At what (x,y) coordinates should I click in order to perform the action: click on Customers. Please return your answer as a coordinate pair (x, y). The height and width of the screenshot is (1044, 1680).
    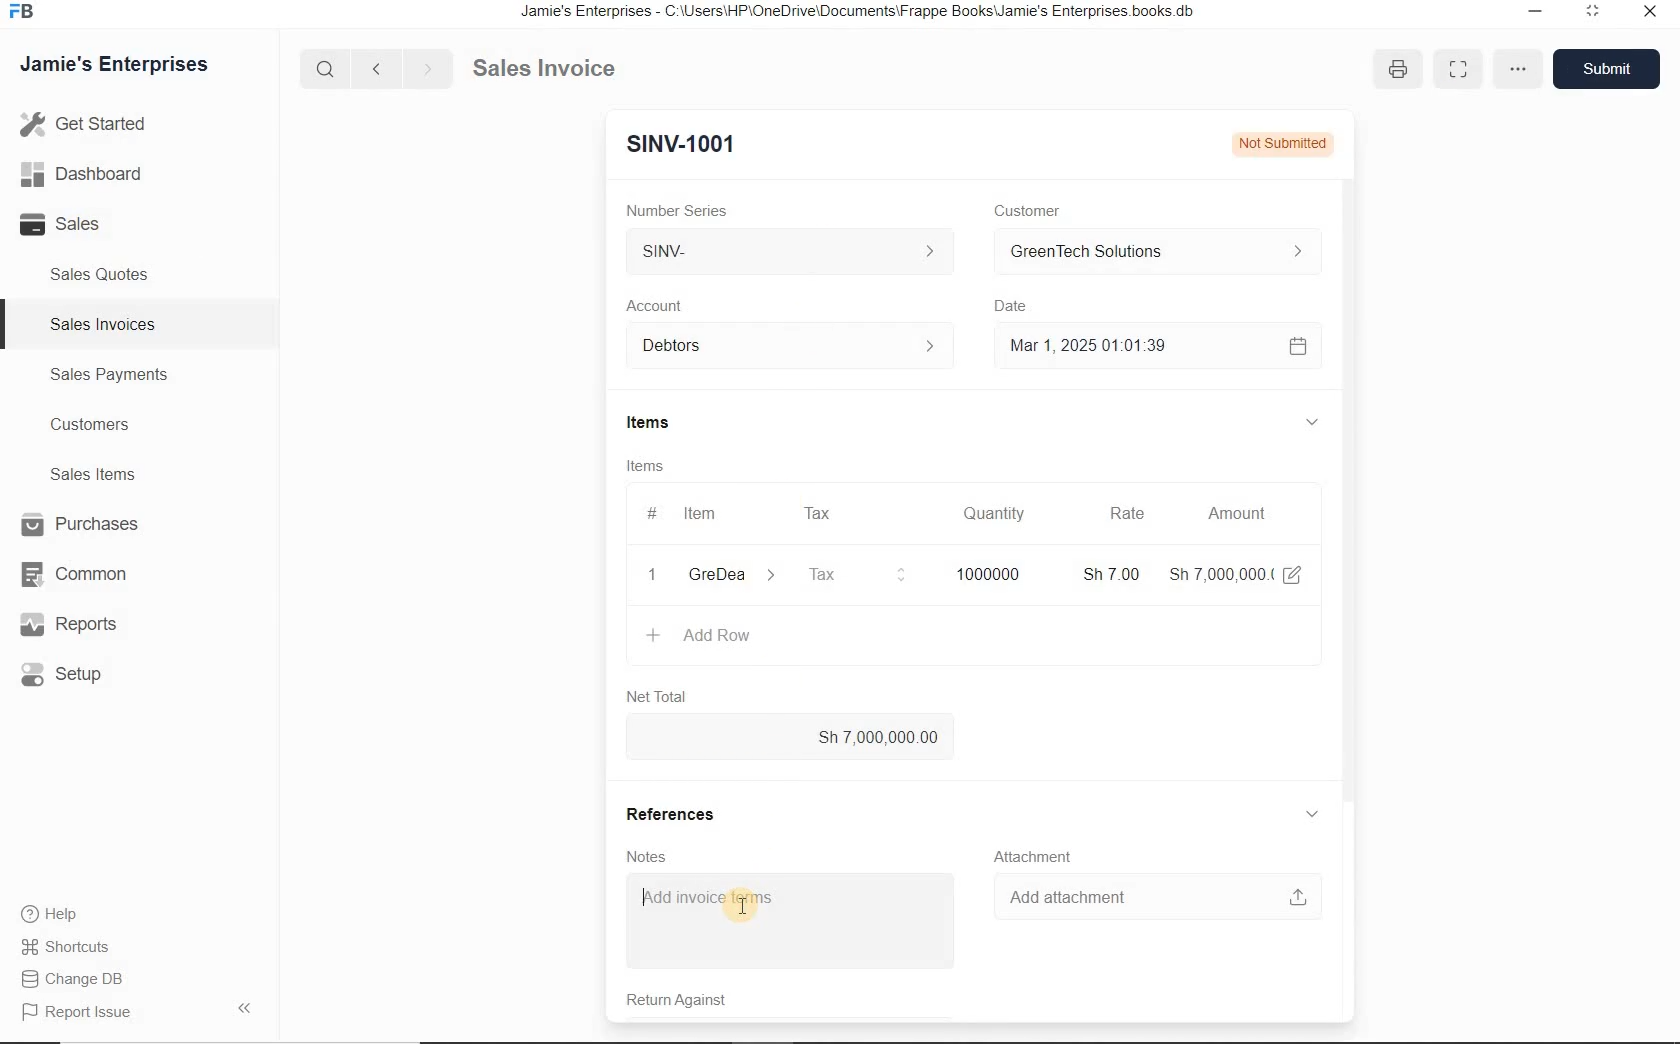
    Looking at the image, I should click on (87, 424).